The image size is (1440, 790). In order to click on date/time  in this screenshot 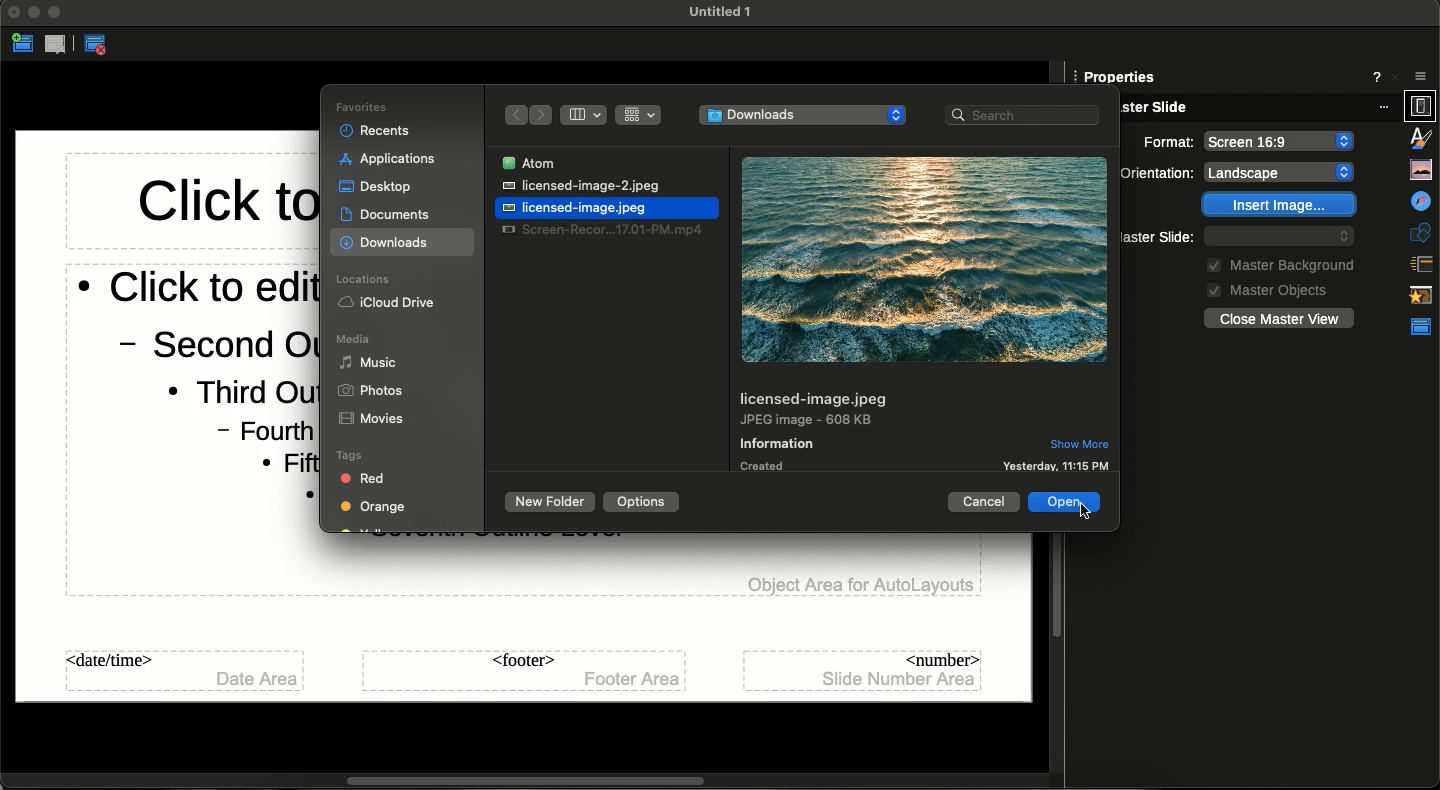, I will do `click(186, 669)`.